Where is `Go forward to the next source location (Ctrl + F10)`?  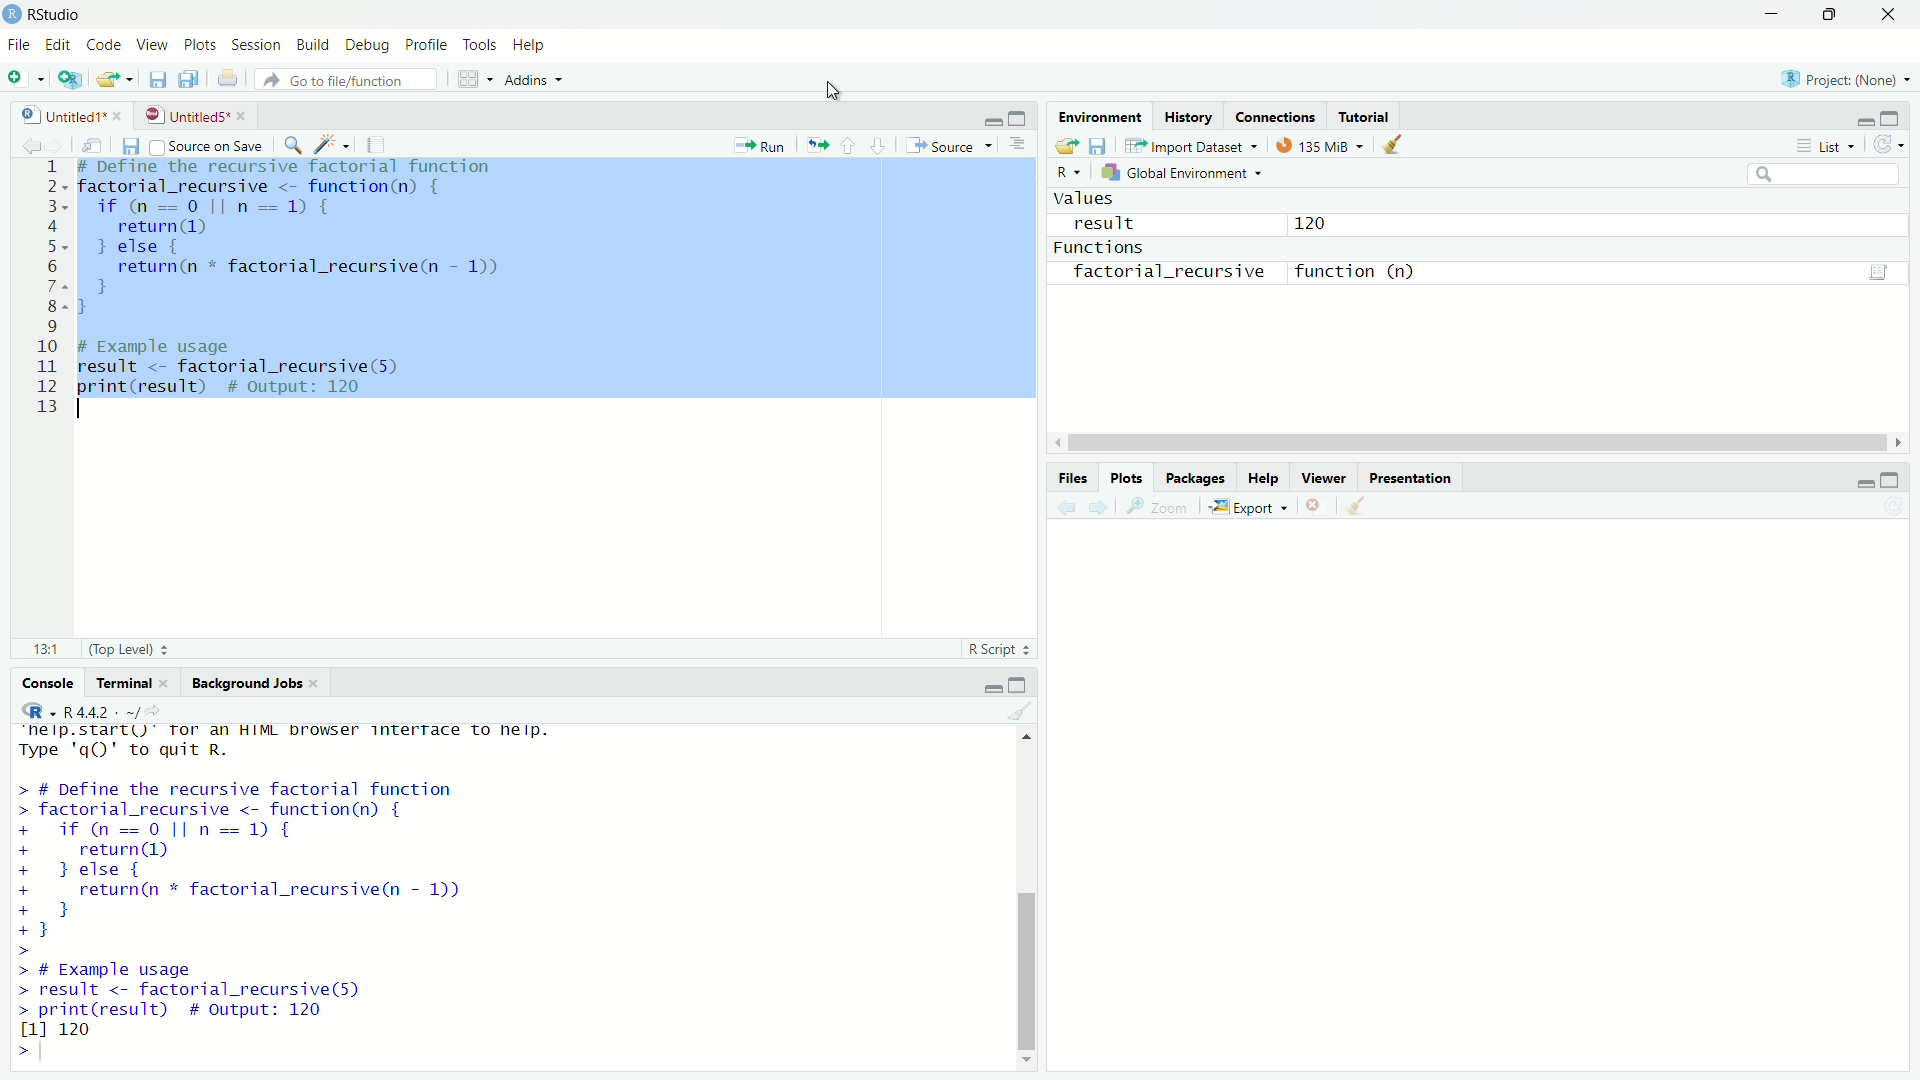 Go forward to the next source location (Ctrl + F10) is located at coordinates (62, 144).